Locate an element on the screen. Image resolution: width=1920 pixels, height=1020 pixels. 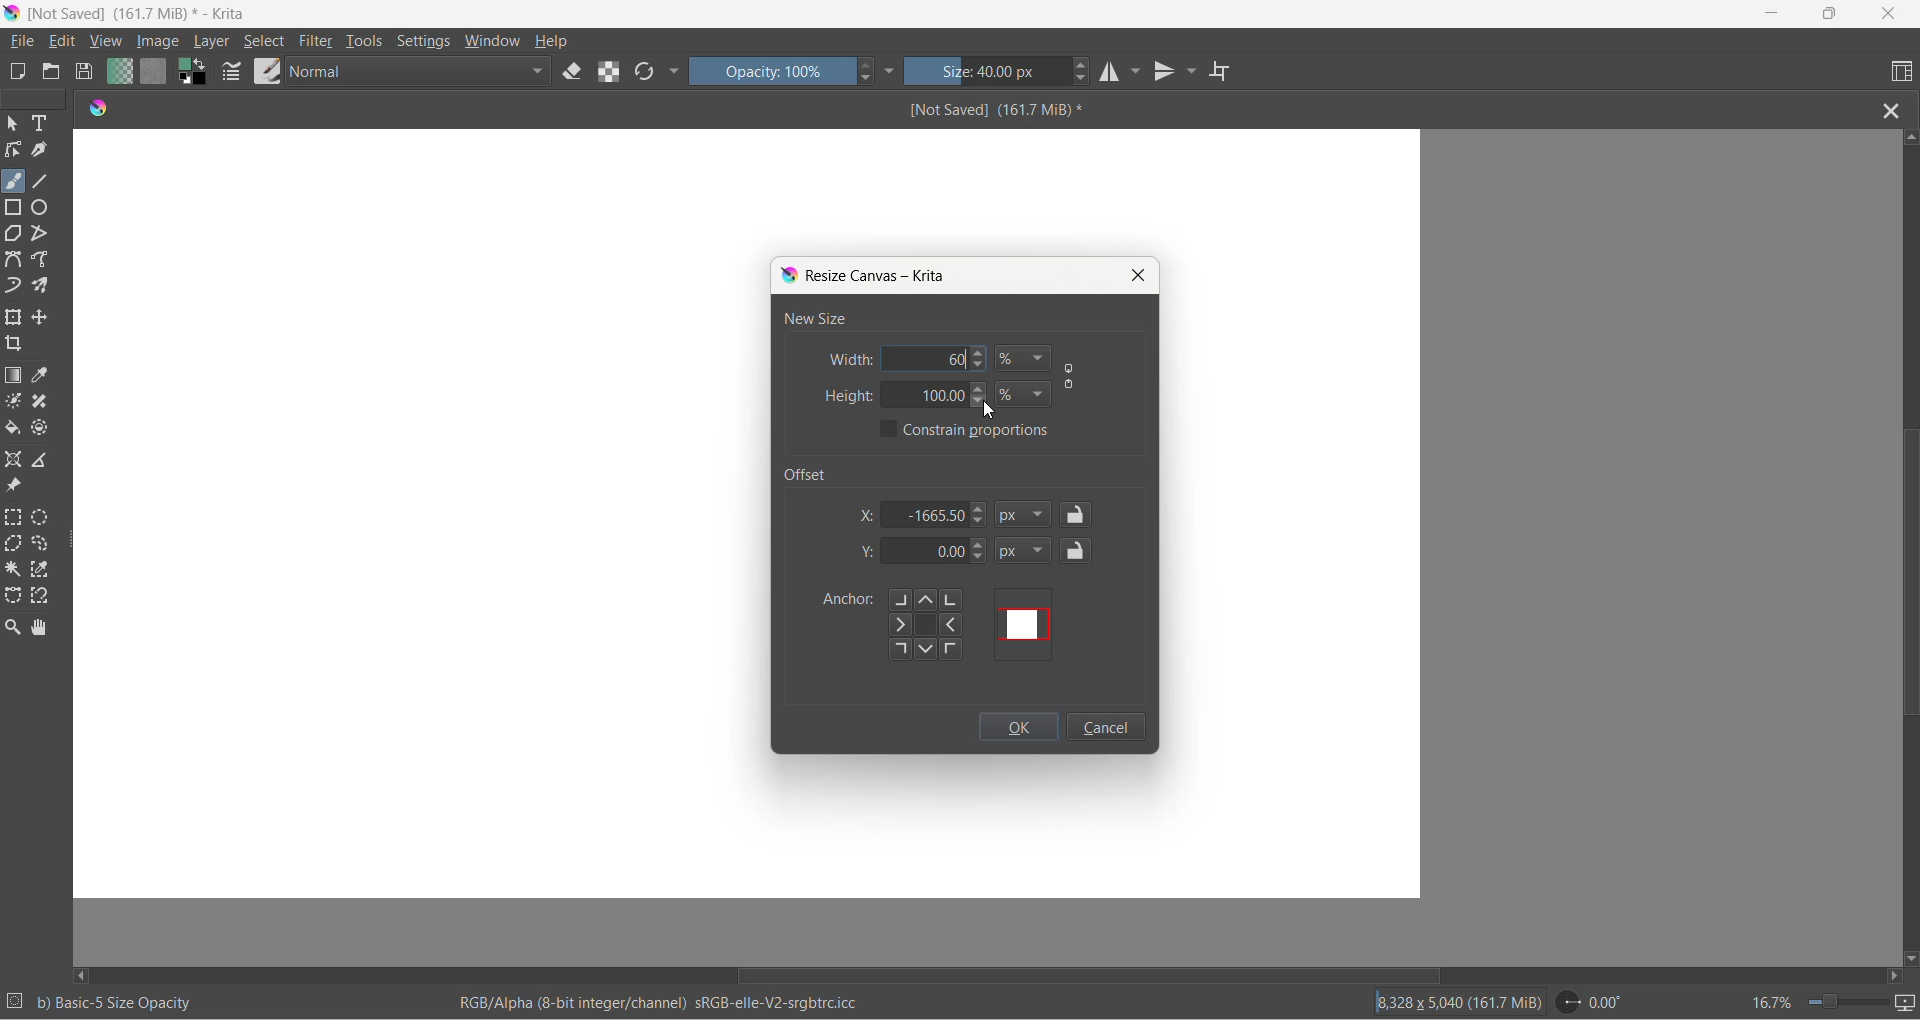
file is located at coordinates (25, 42).